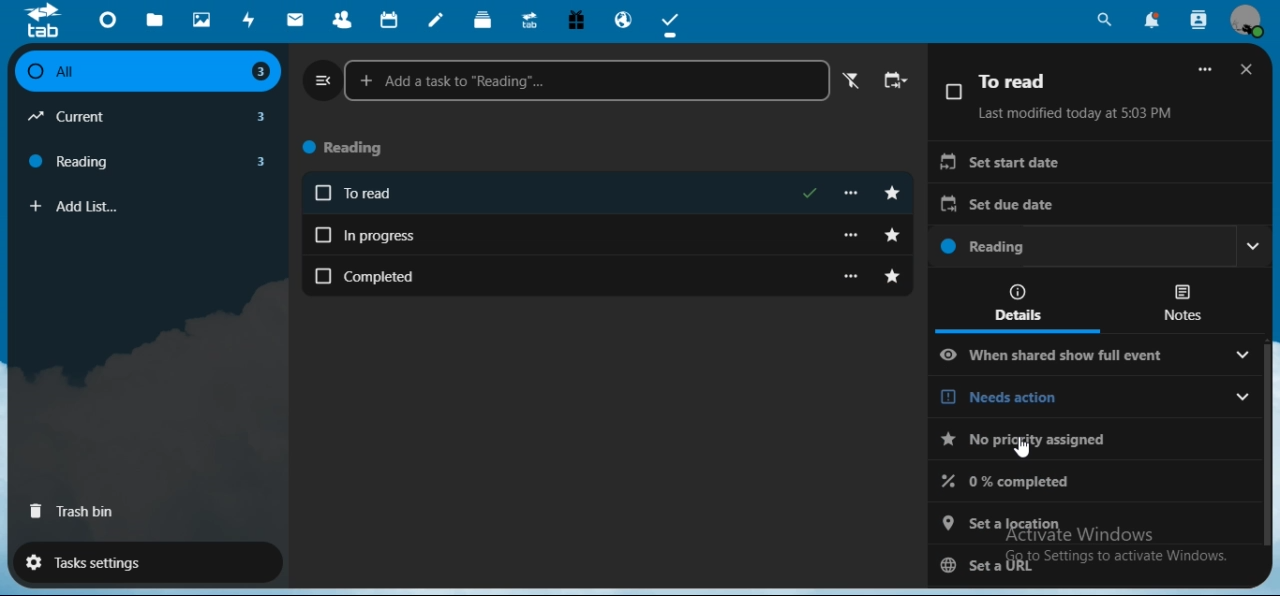  I want to click on reading, so click(353, 149).